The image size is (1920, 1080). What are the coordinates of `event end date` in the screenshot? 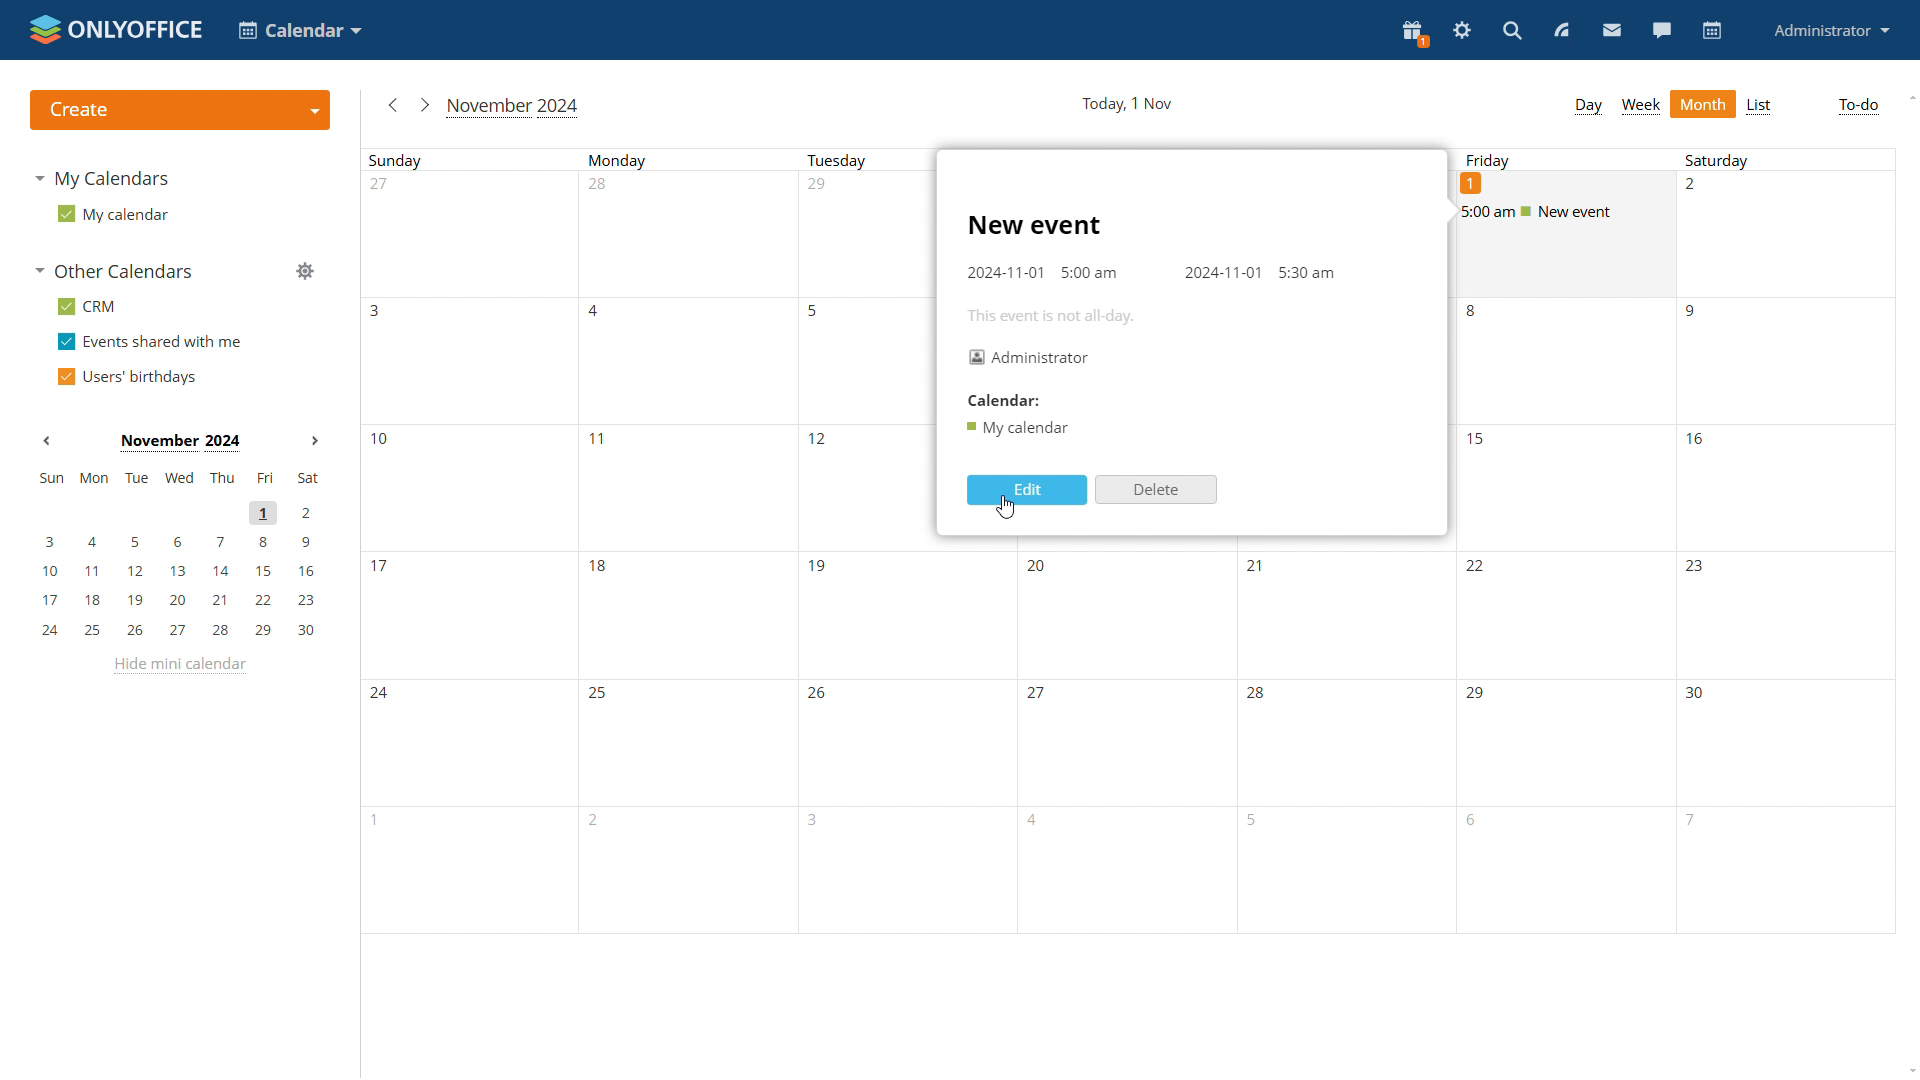 It's located at (1222, 274).